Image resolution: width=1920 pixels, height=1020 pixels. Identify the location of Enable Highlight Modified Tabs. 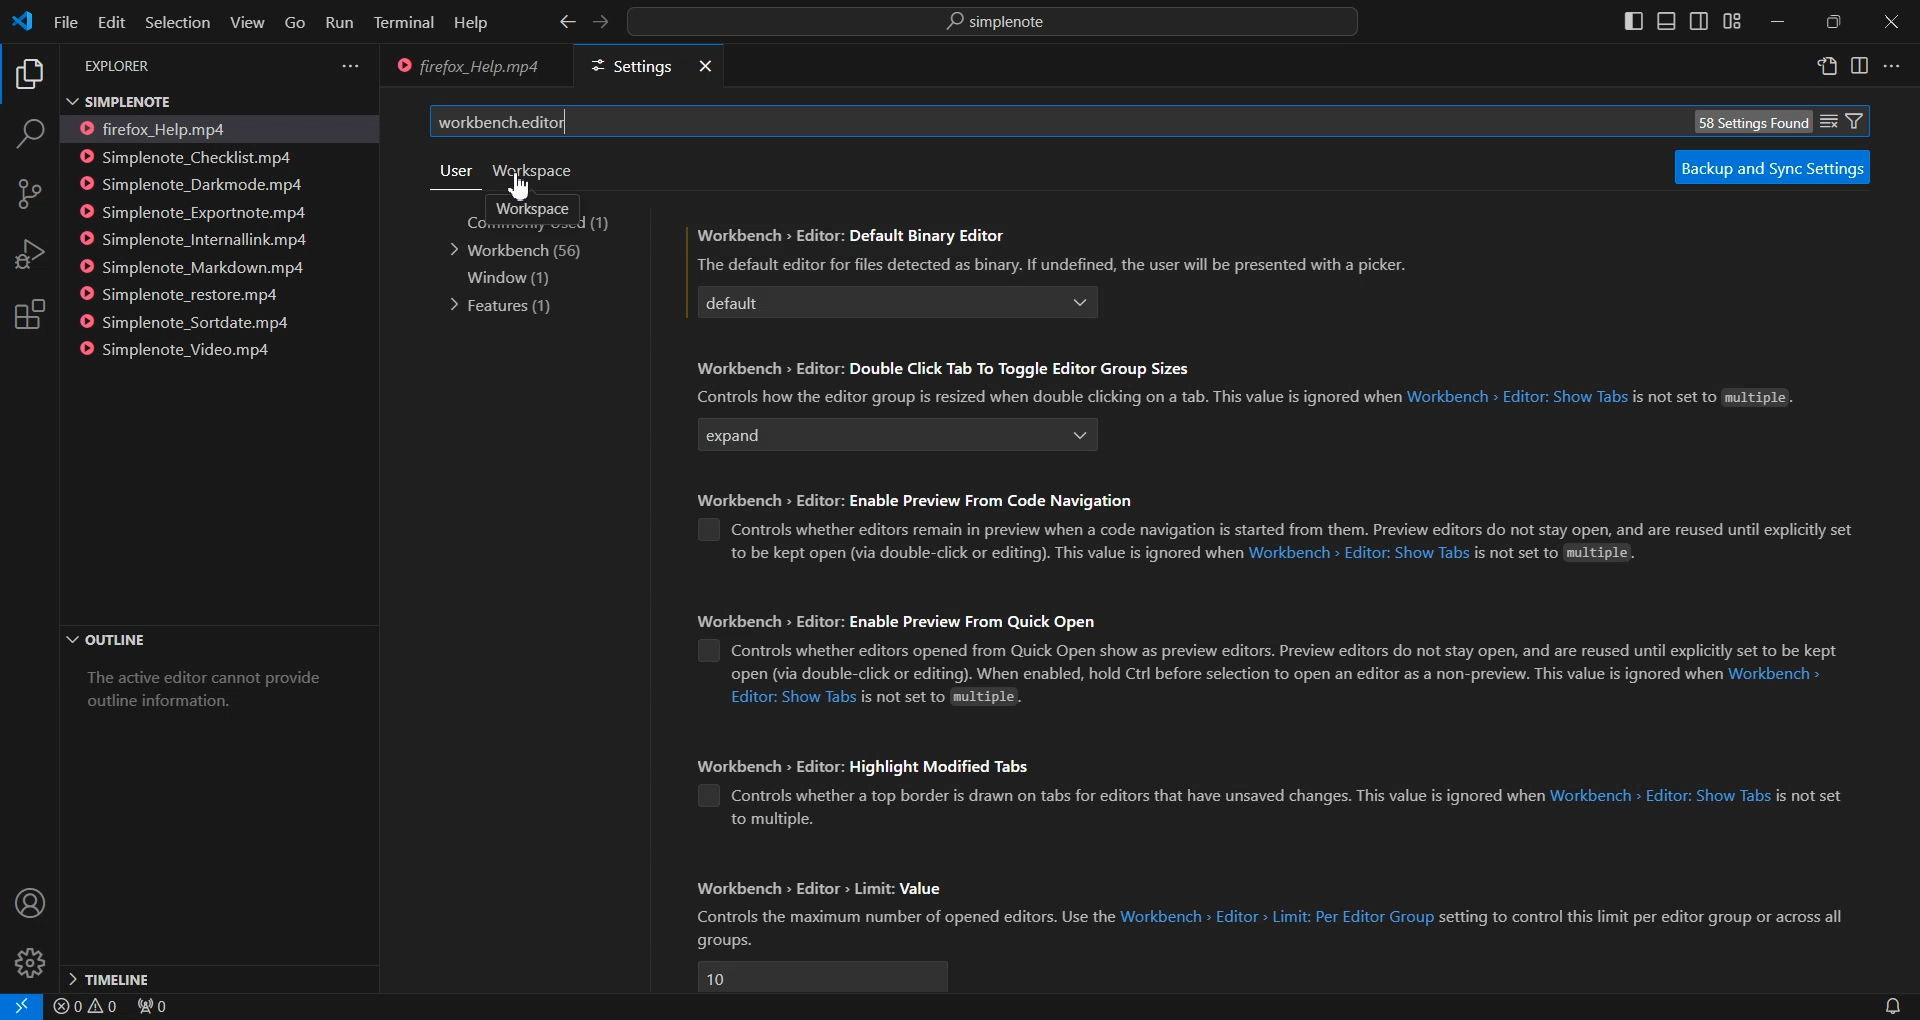
(709, 796).